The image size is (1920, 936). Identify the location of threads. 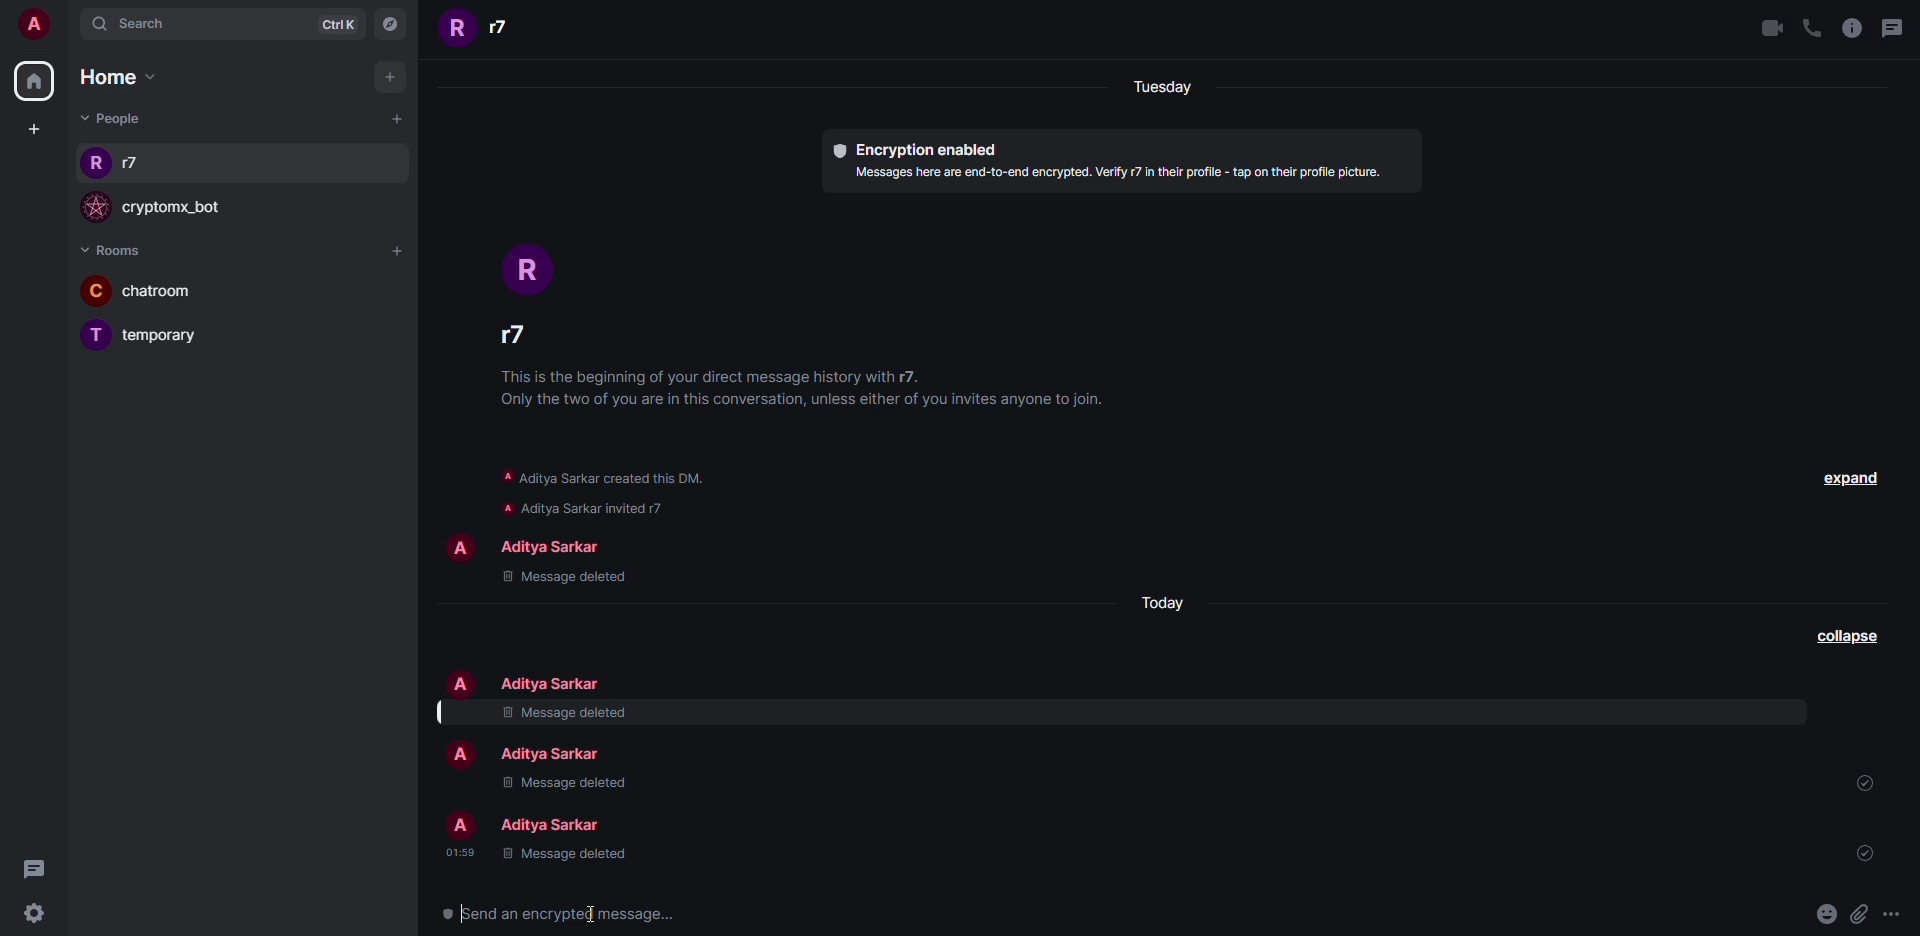
(1894, 25).